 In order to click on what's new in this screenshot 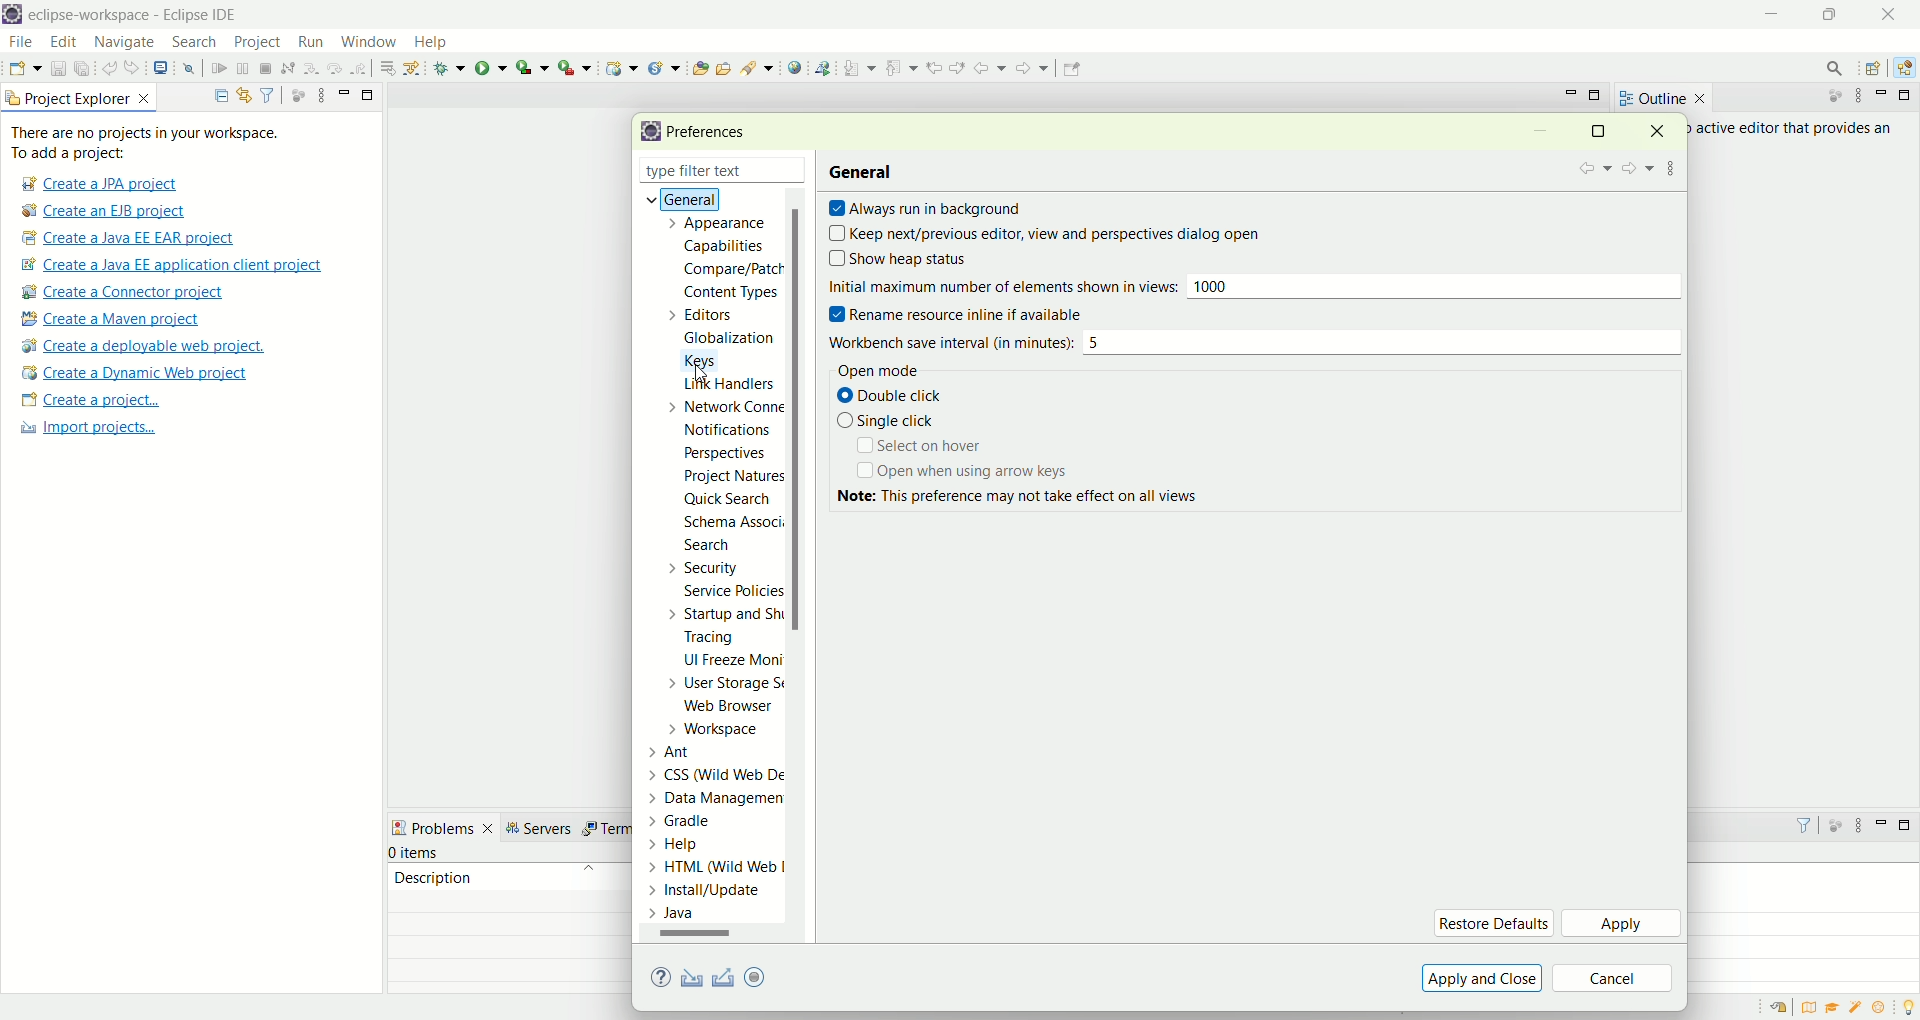, I will do `click(1885, 1008)`.